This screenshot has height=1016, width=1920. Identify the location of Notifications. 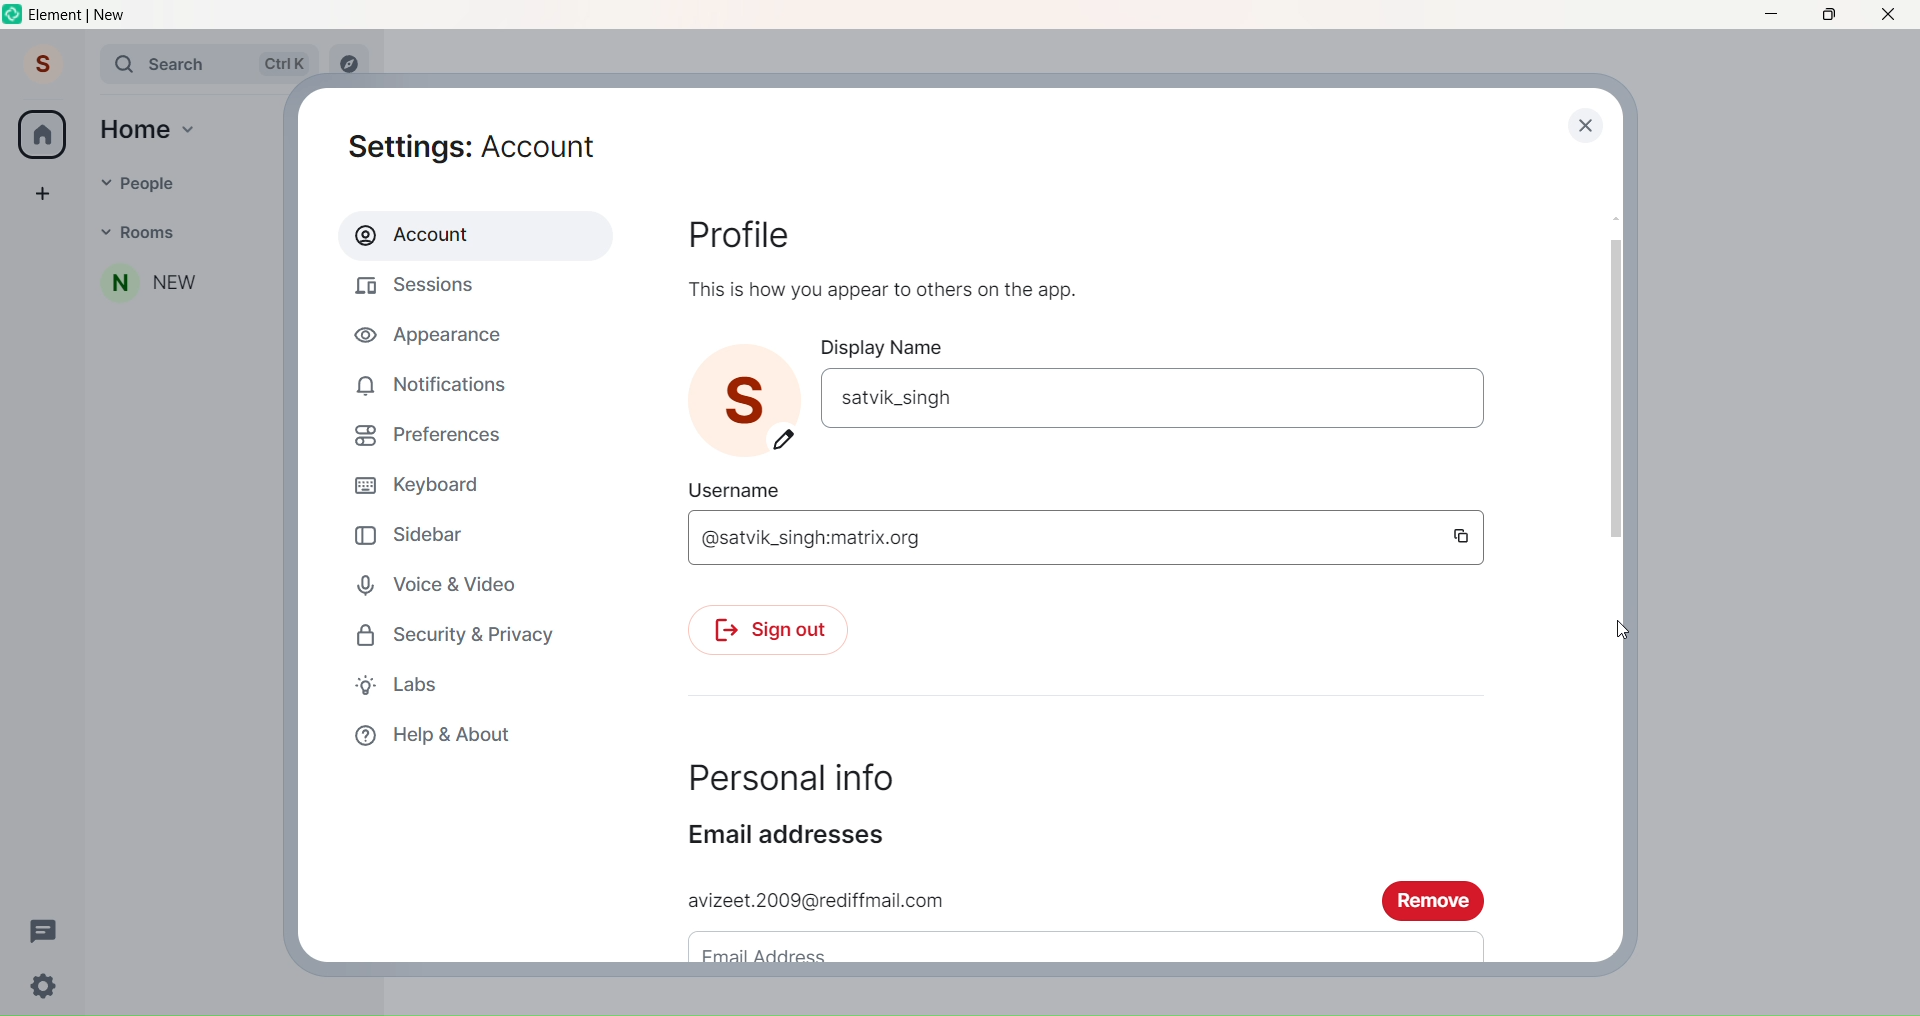
(440, 381).